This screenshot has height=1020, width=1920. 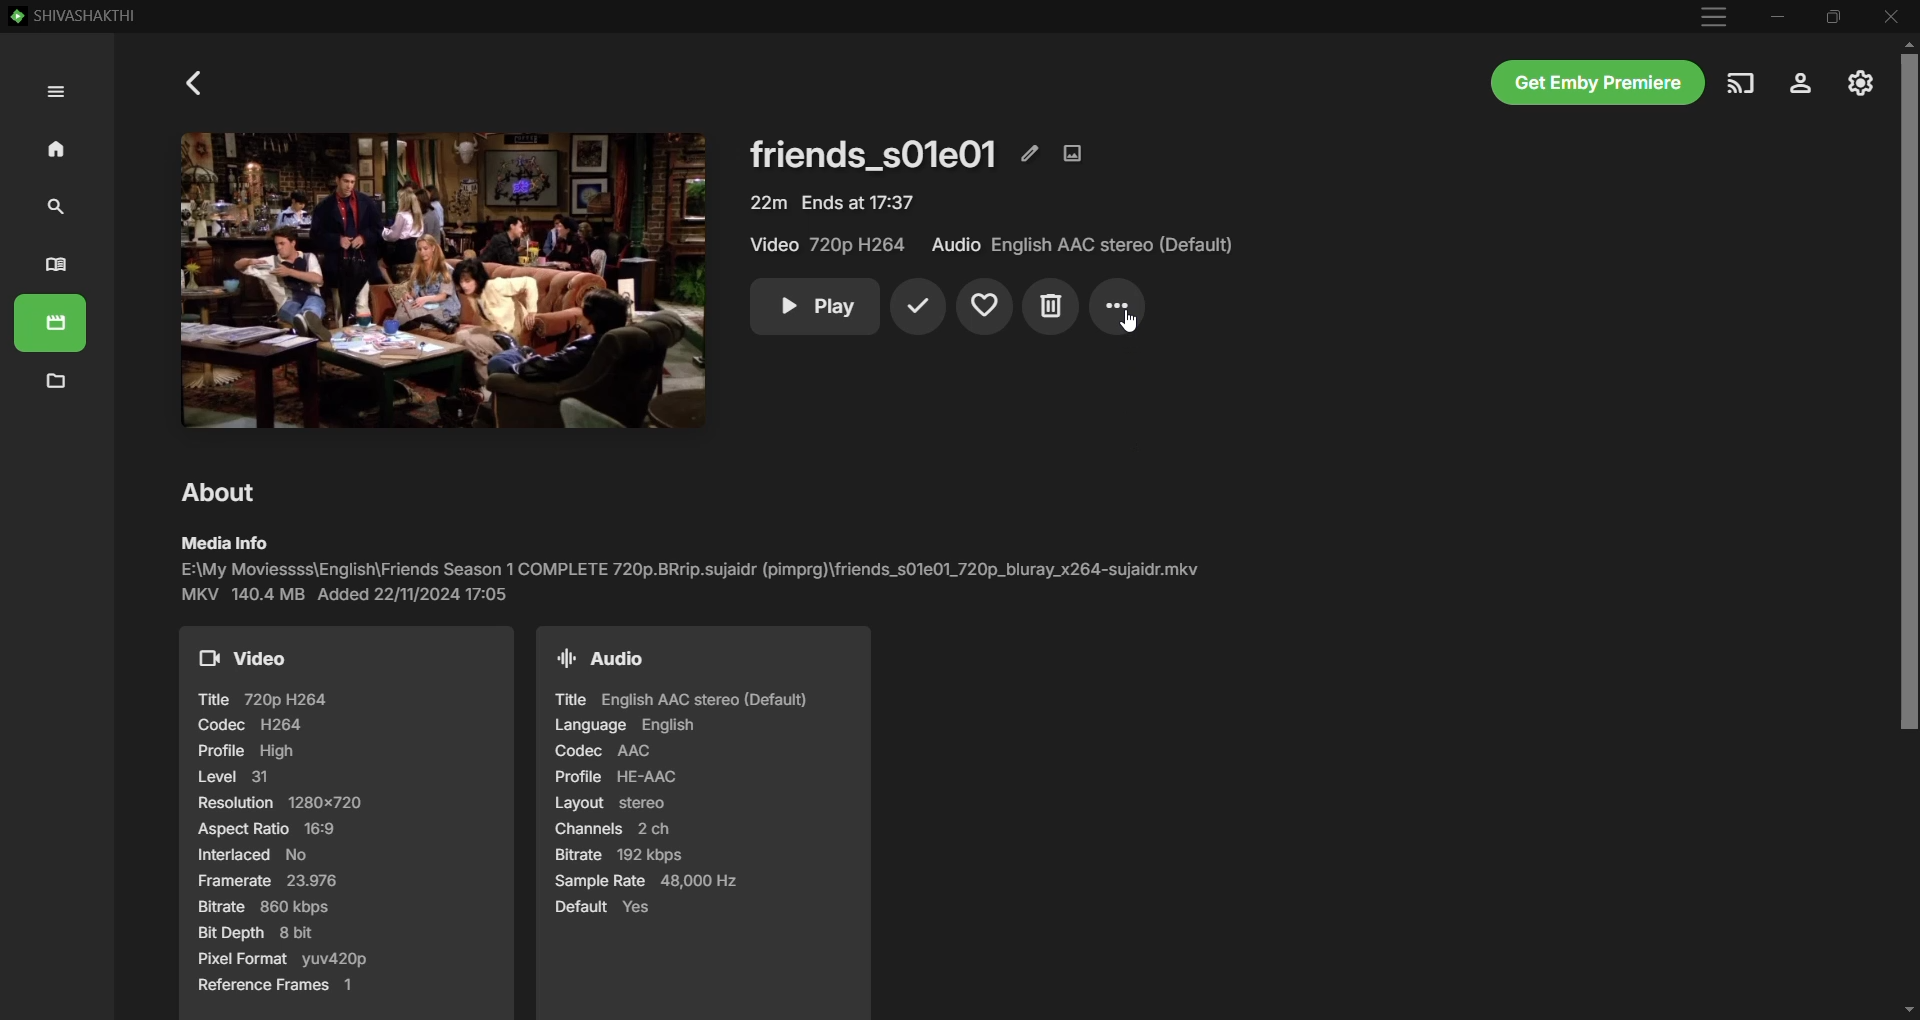 What do you see at coordinates (701, 822) in the screenshot?
I see `Audio details` at bounding box center [701, 822].